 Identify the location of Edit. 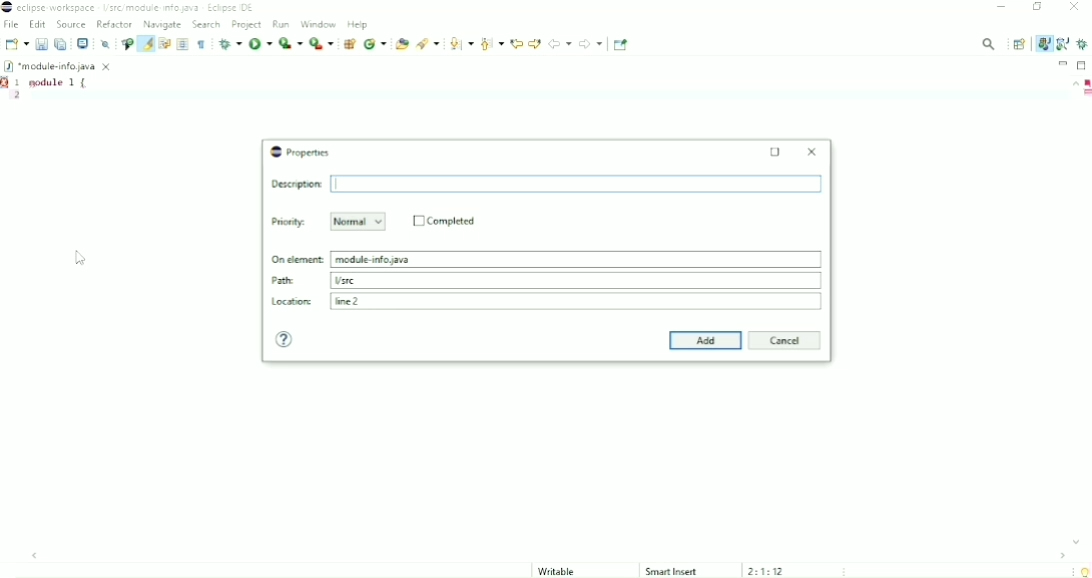
(38, 24).